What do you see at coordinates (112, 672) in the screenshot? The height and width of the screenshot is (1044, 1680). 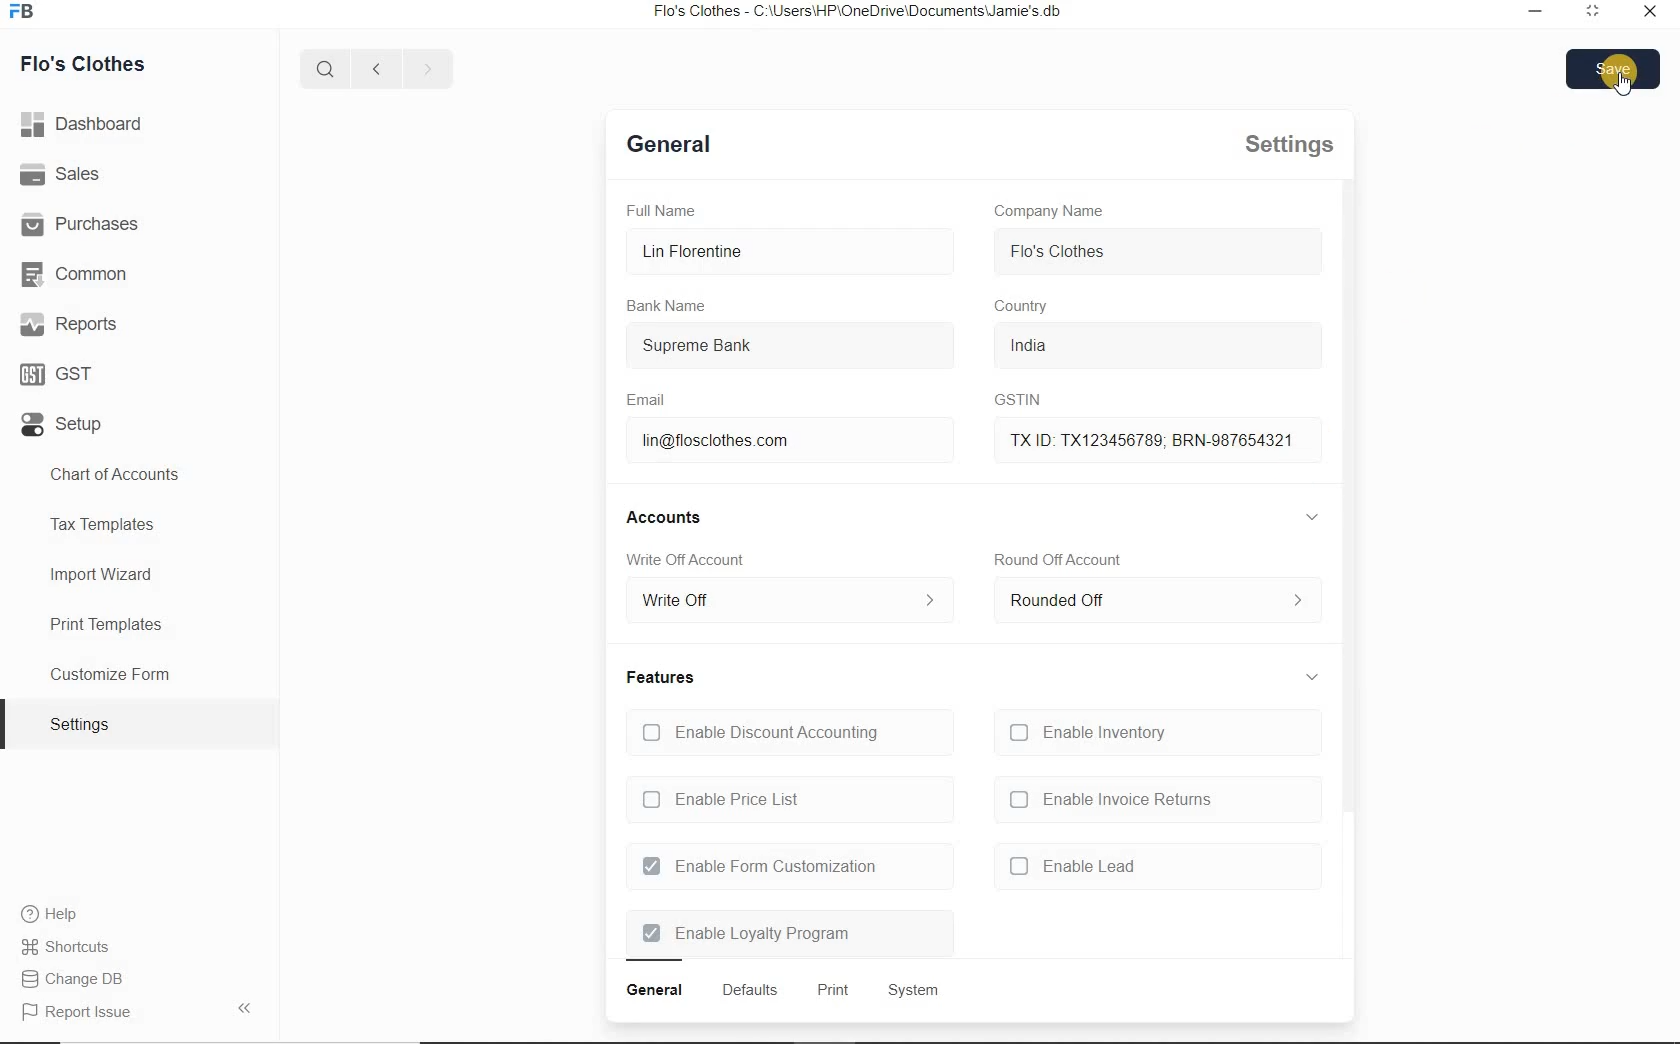 I see `Customize Form` at bounding box center [112, 672].